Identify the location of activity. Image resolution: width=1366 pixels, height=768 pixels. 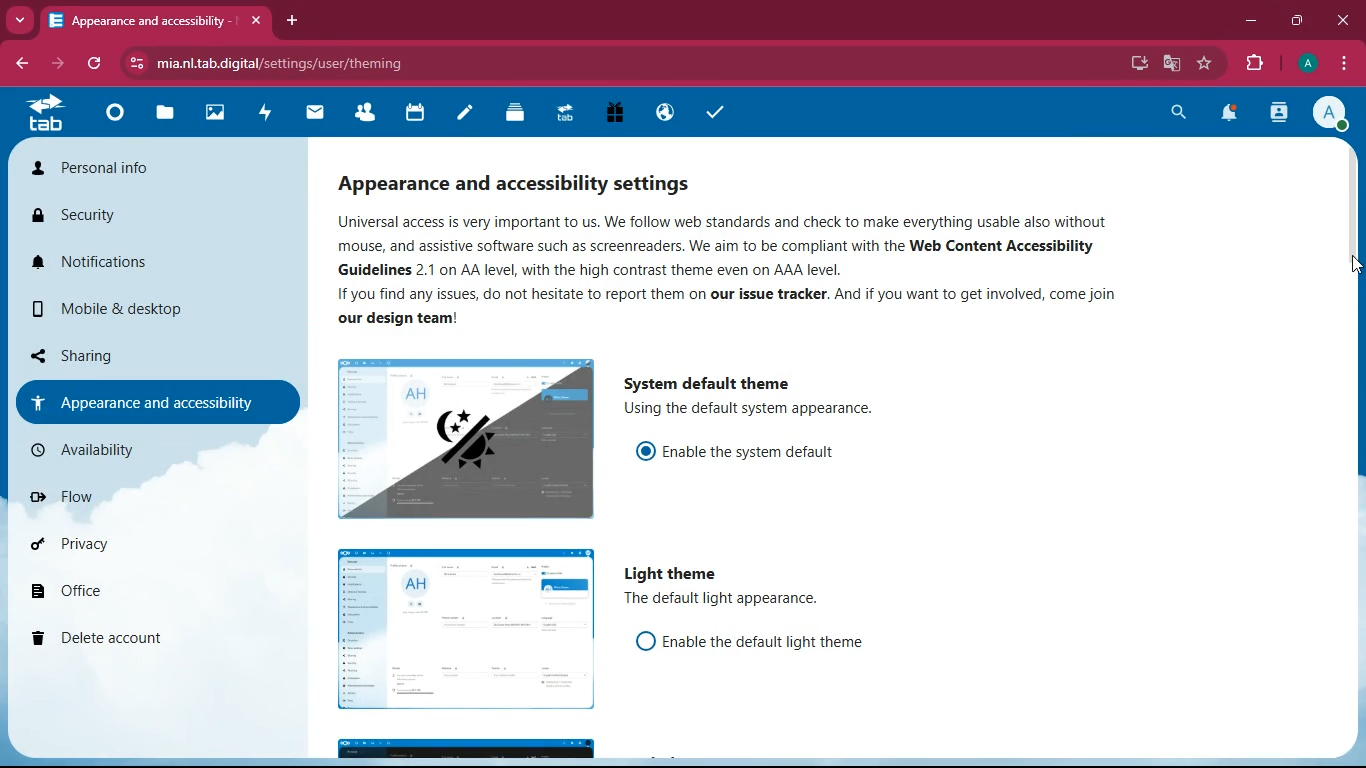
(264, 115).